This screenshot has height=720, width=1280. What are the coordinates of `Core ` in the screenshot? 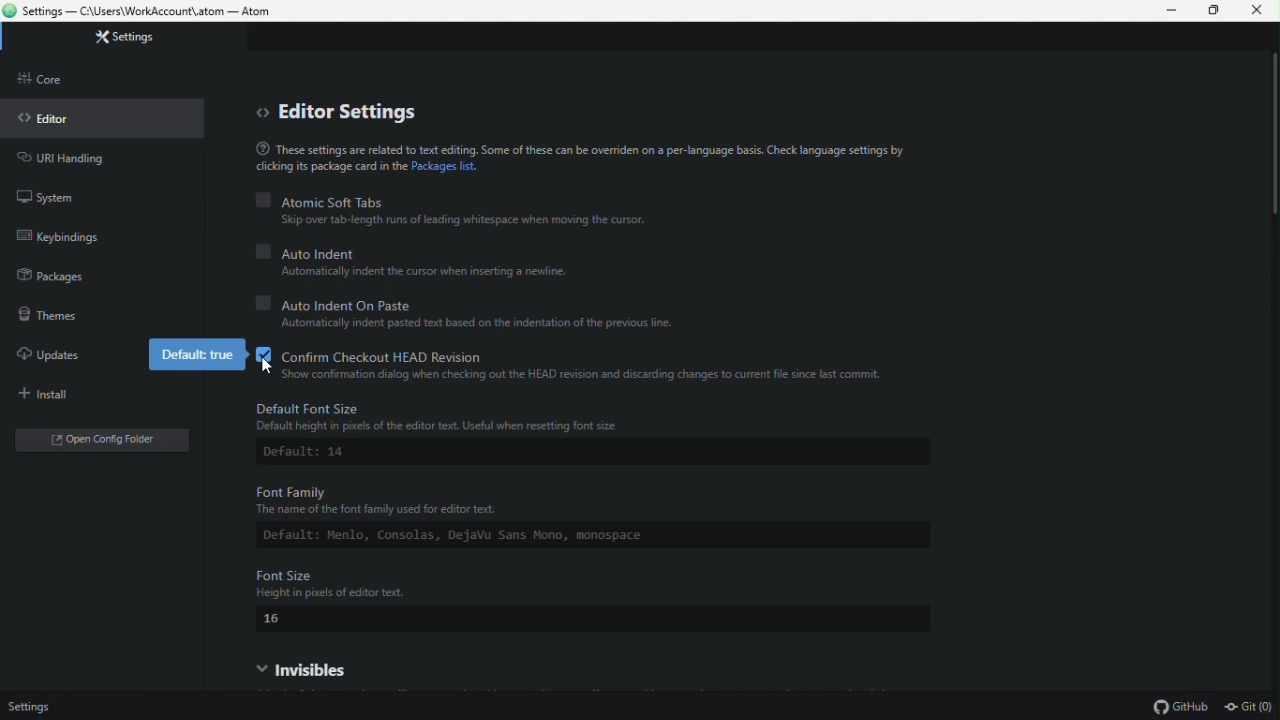 It's located at (63, 78).